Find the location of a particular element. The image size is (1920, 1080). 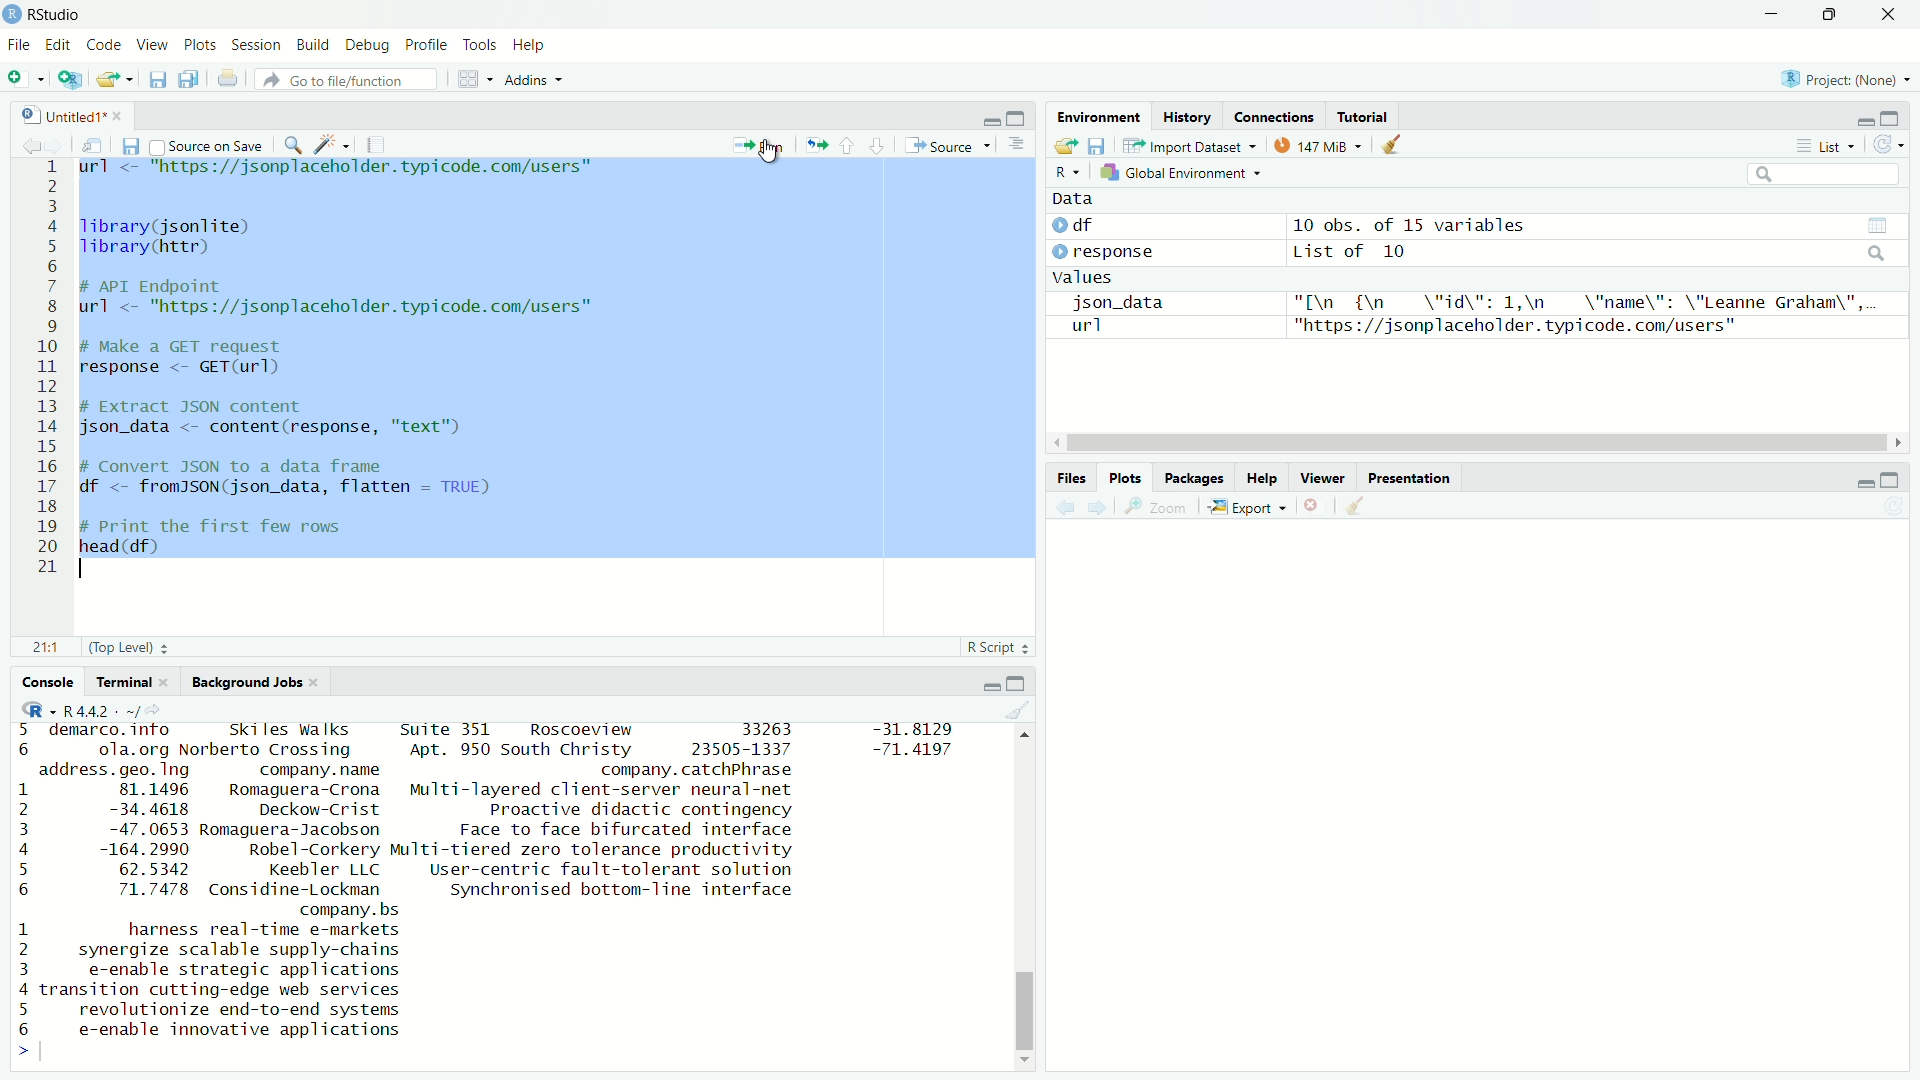

Help is located at coordinates (1262, 479).